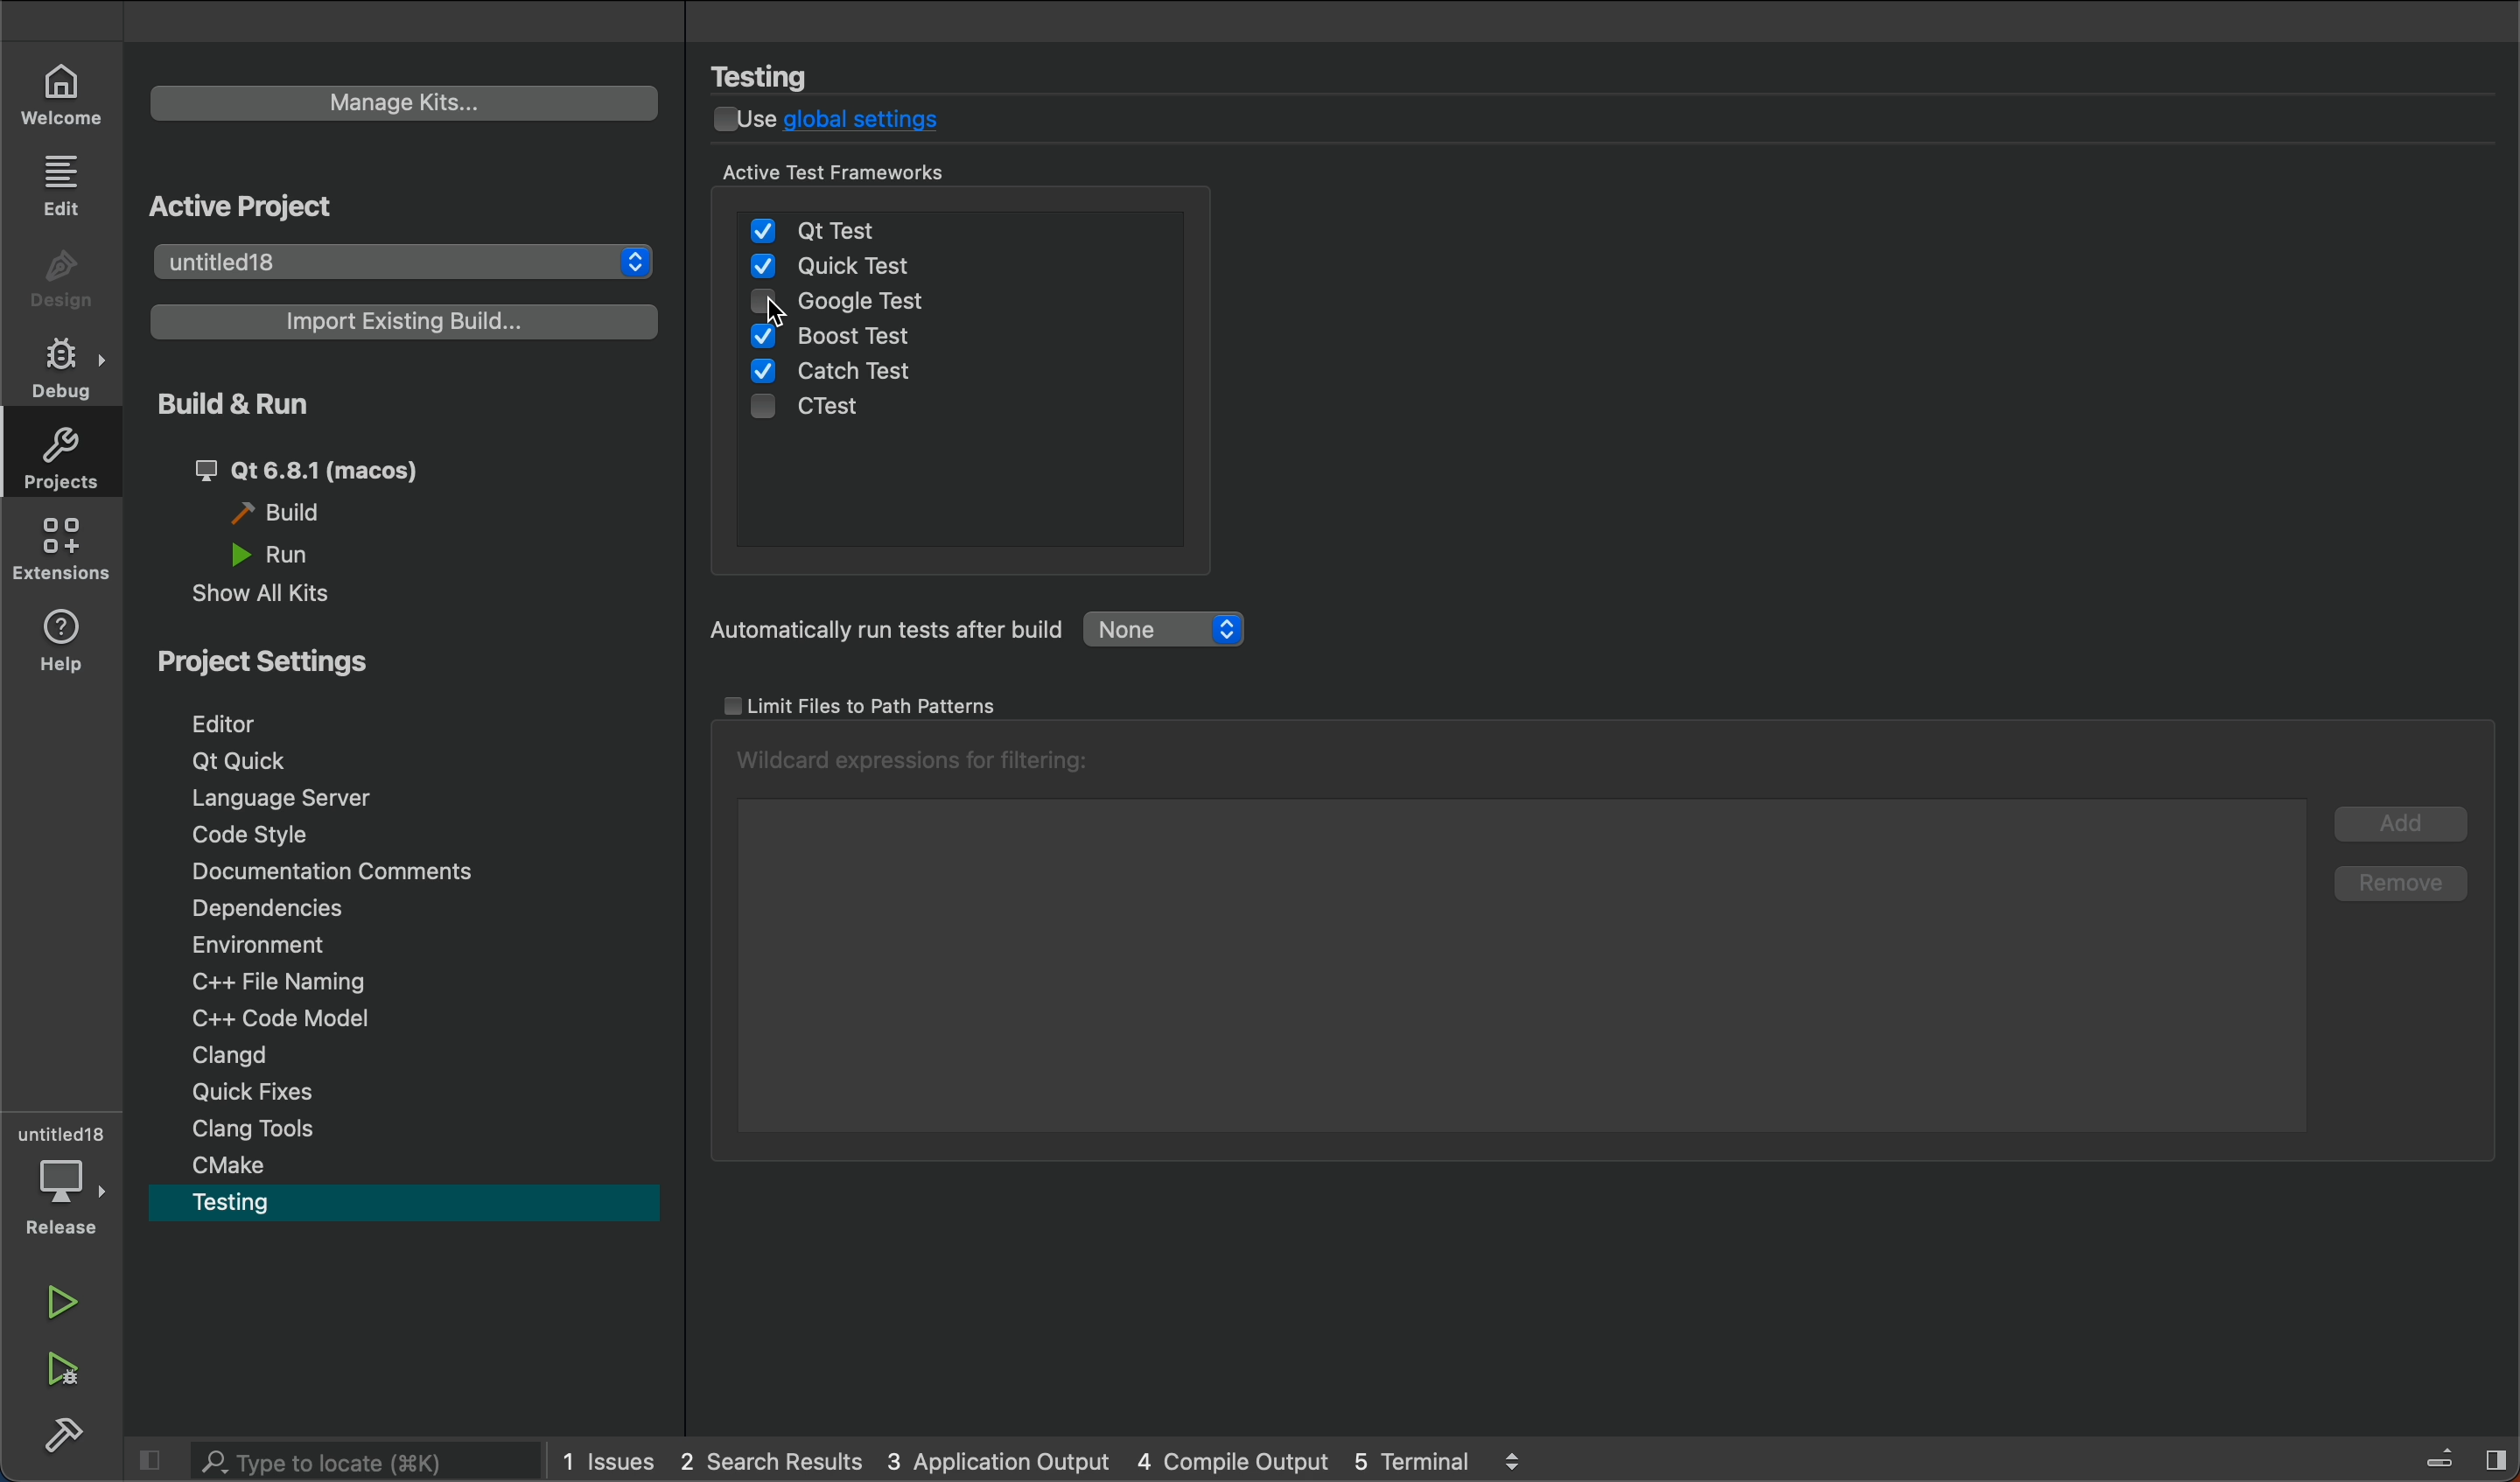 The image size is (2520, 1482). I want to click on active project, so click(259, 209).